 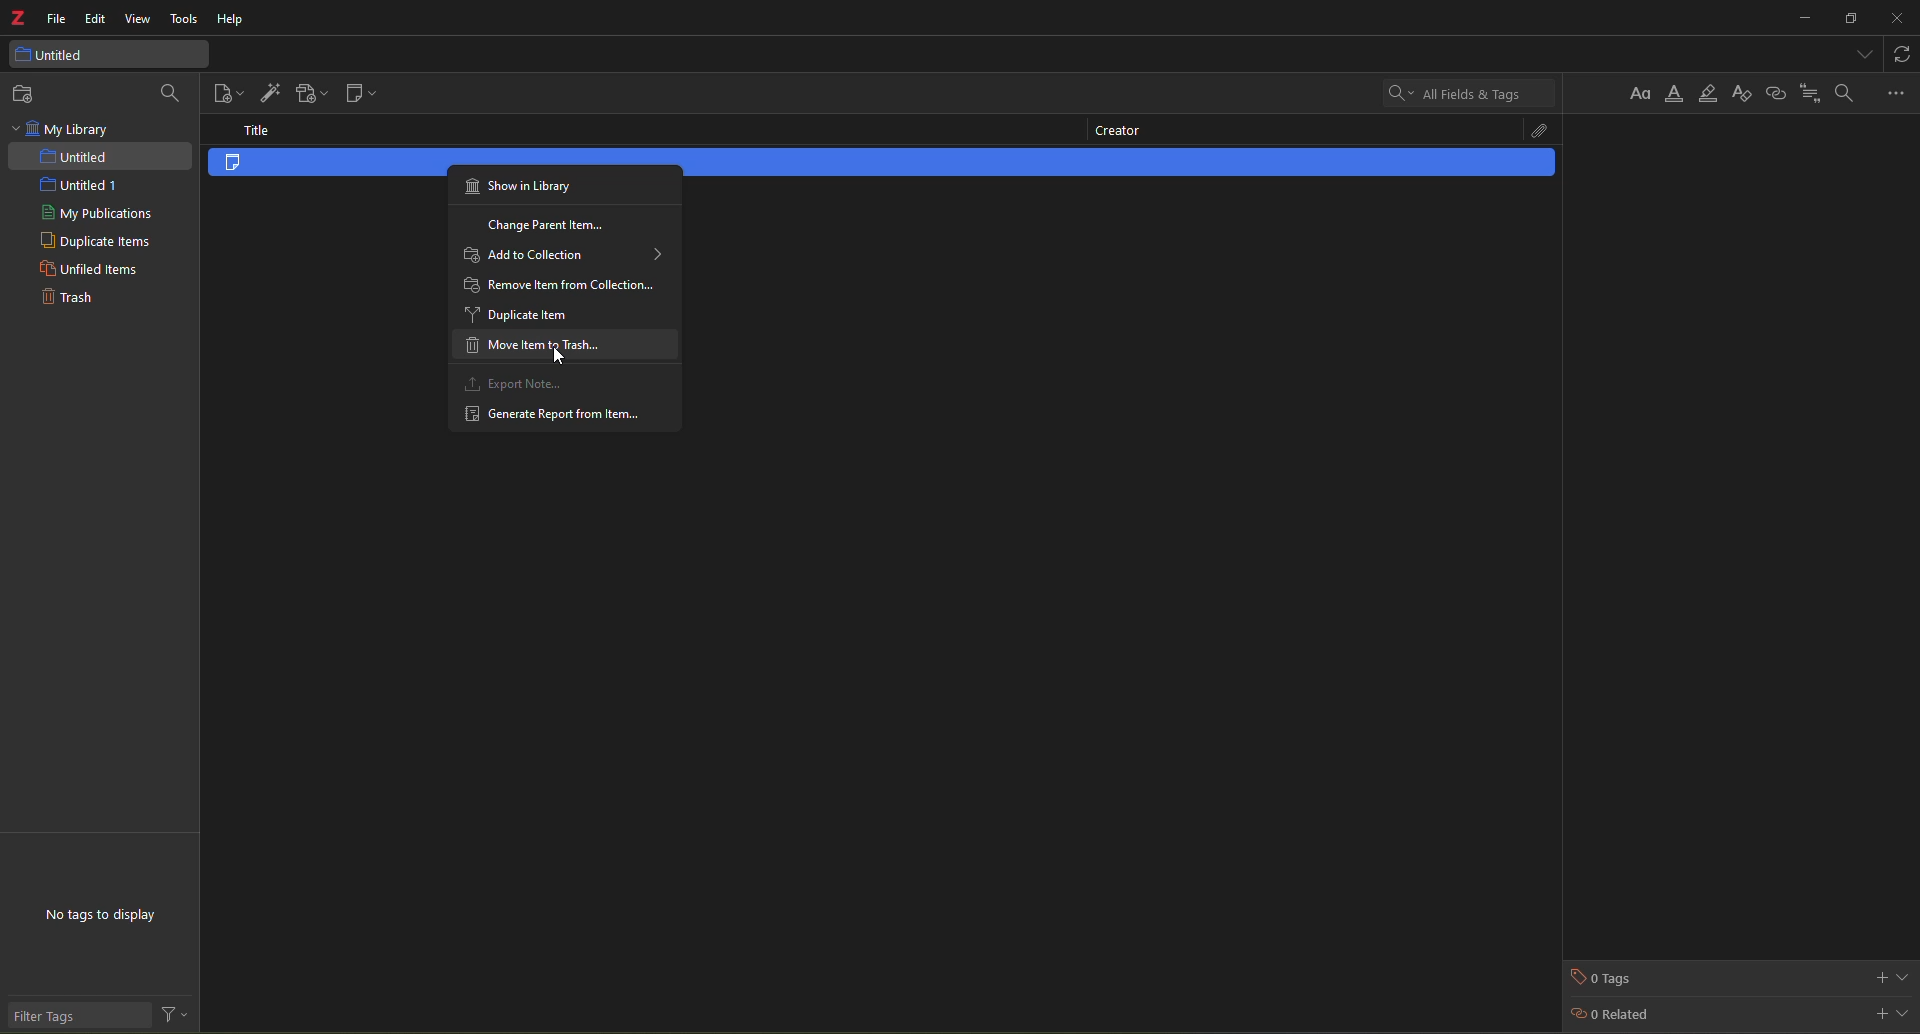 I want to click on untitled, so click(x=53, y=55).